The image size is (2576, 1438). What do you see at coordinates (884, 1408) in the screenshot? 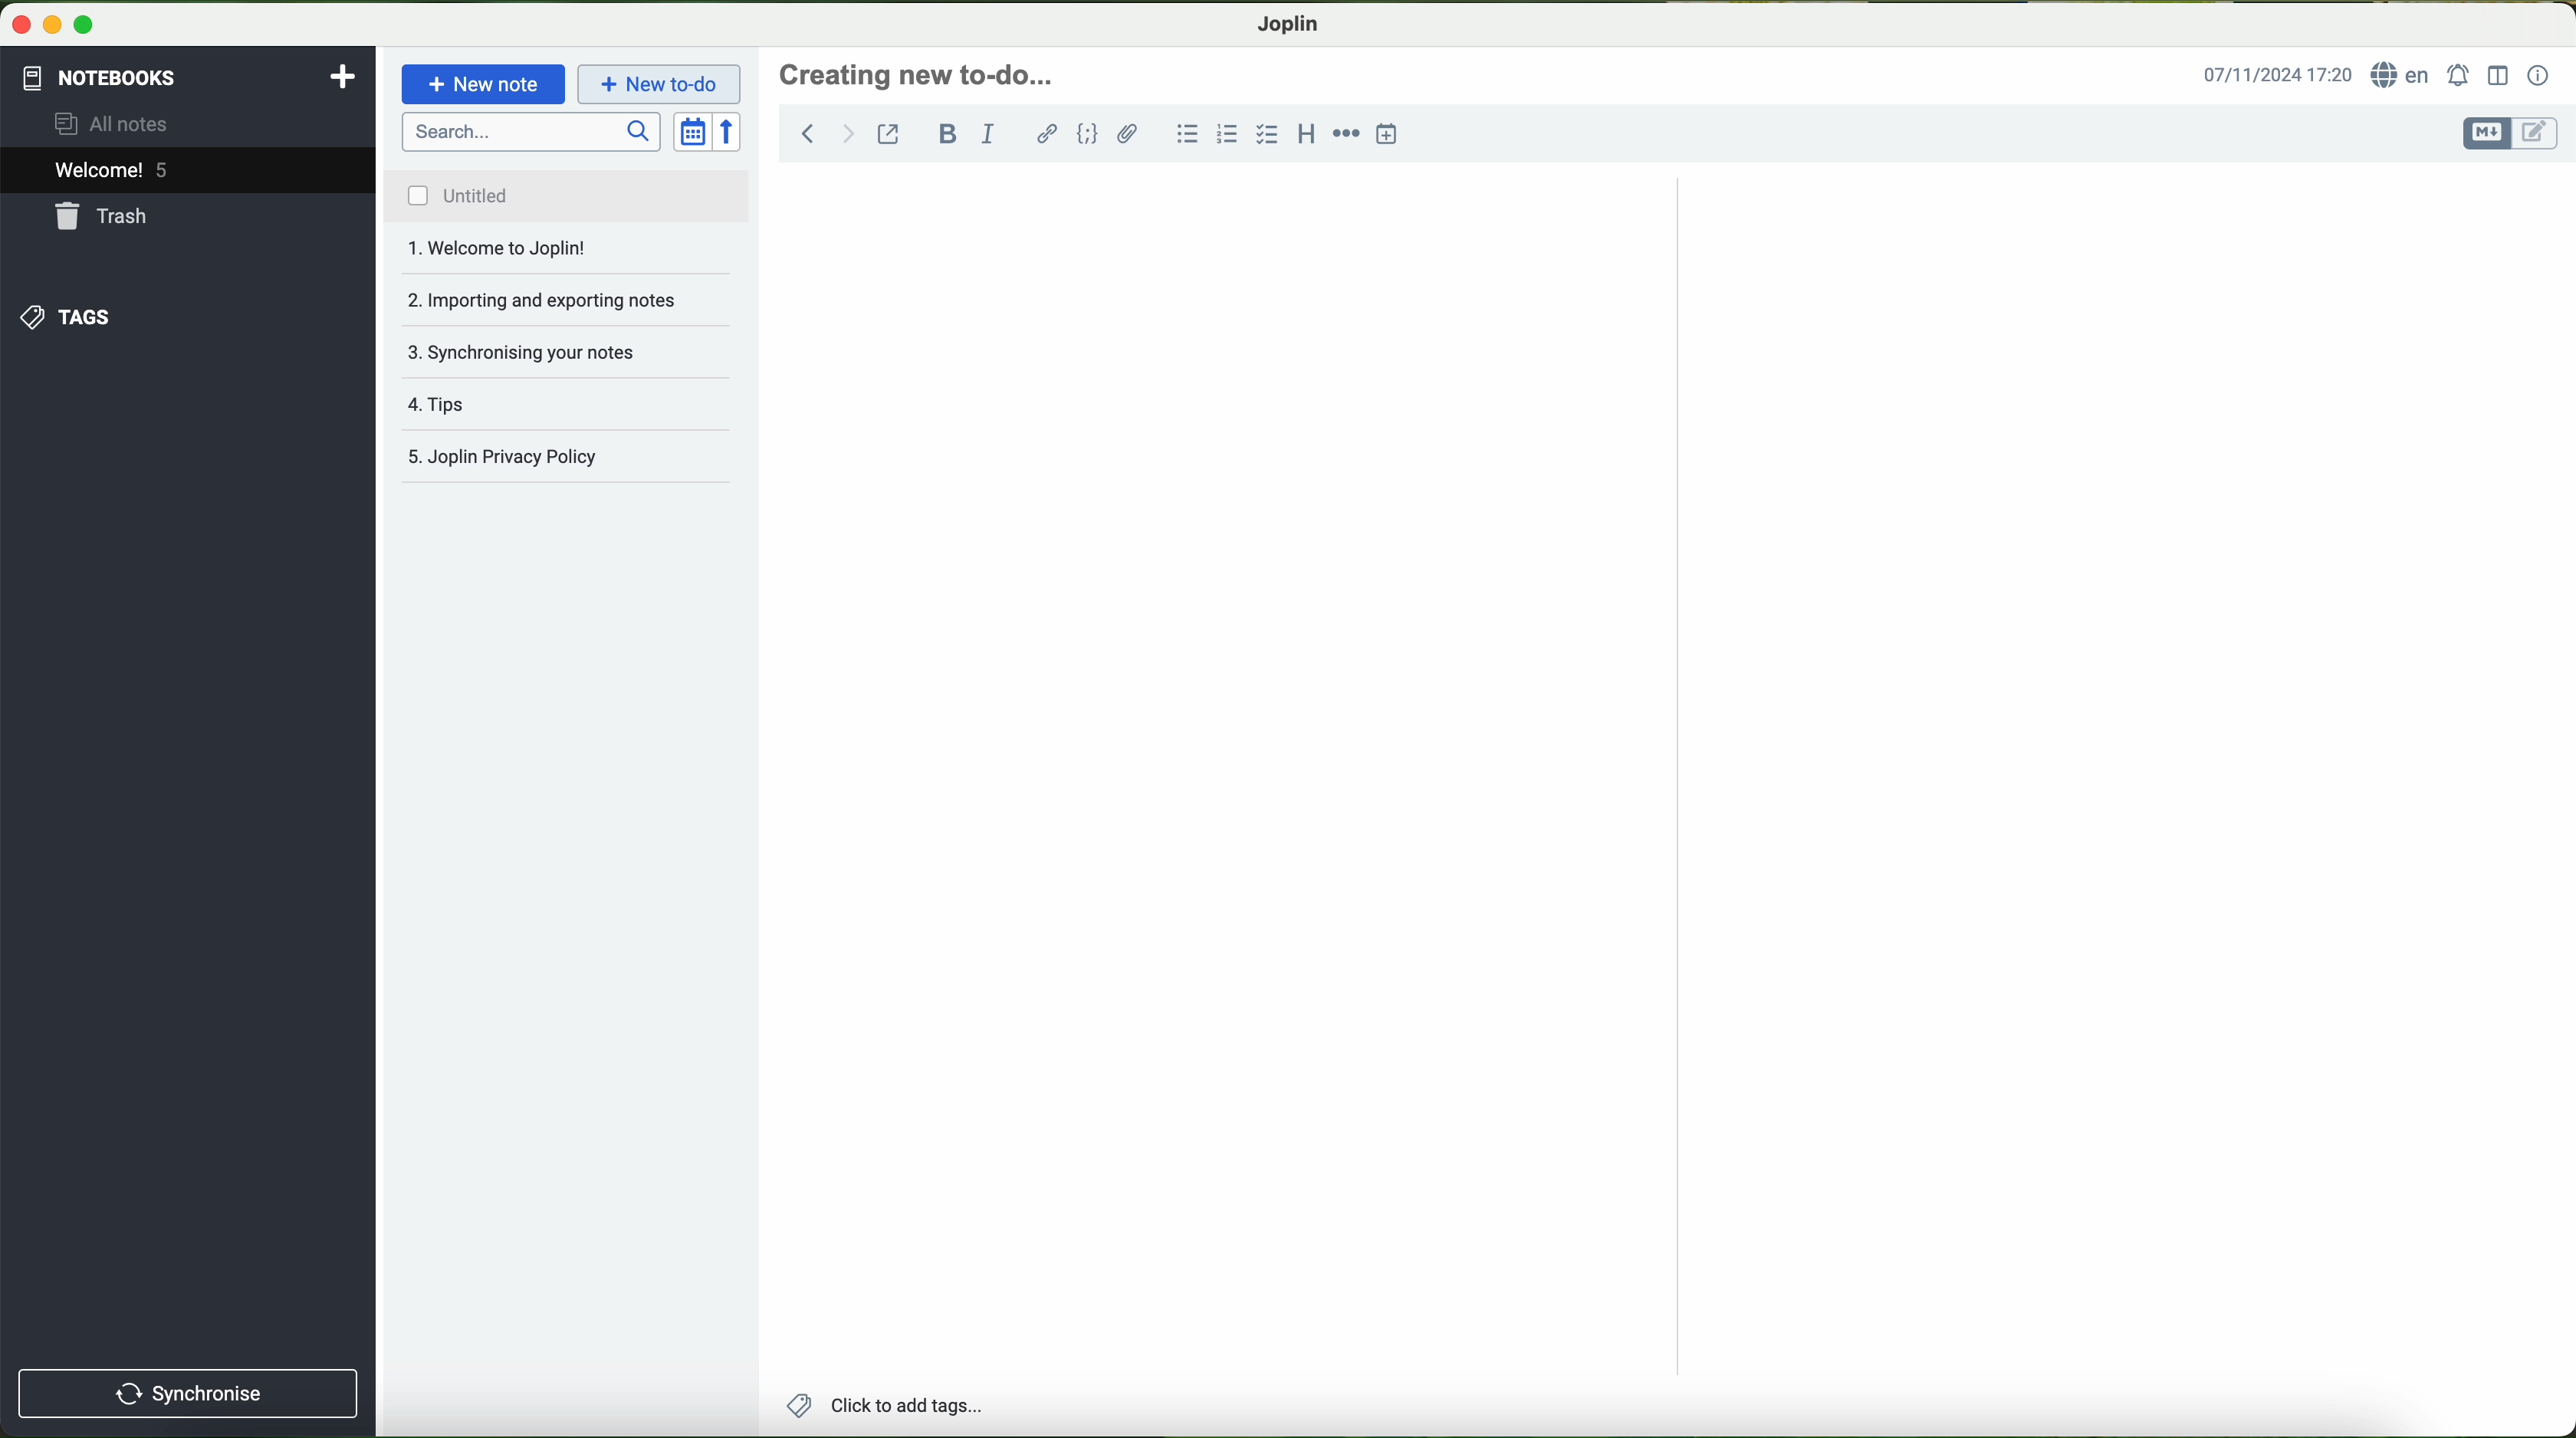
I see `add tags` at bounding box center [884, 1408].